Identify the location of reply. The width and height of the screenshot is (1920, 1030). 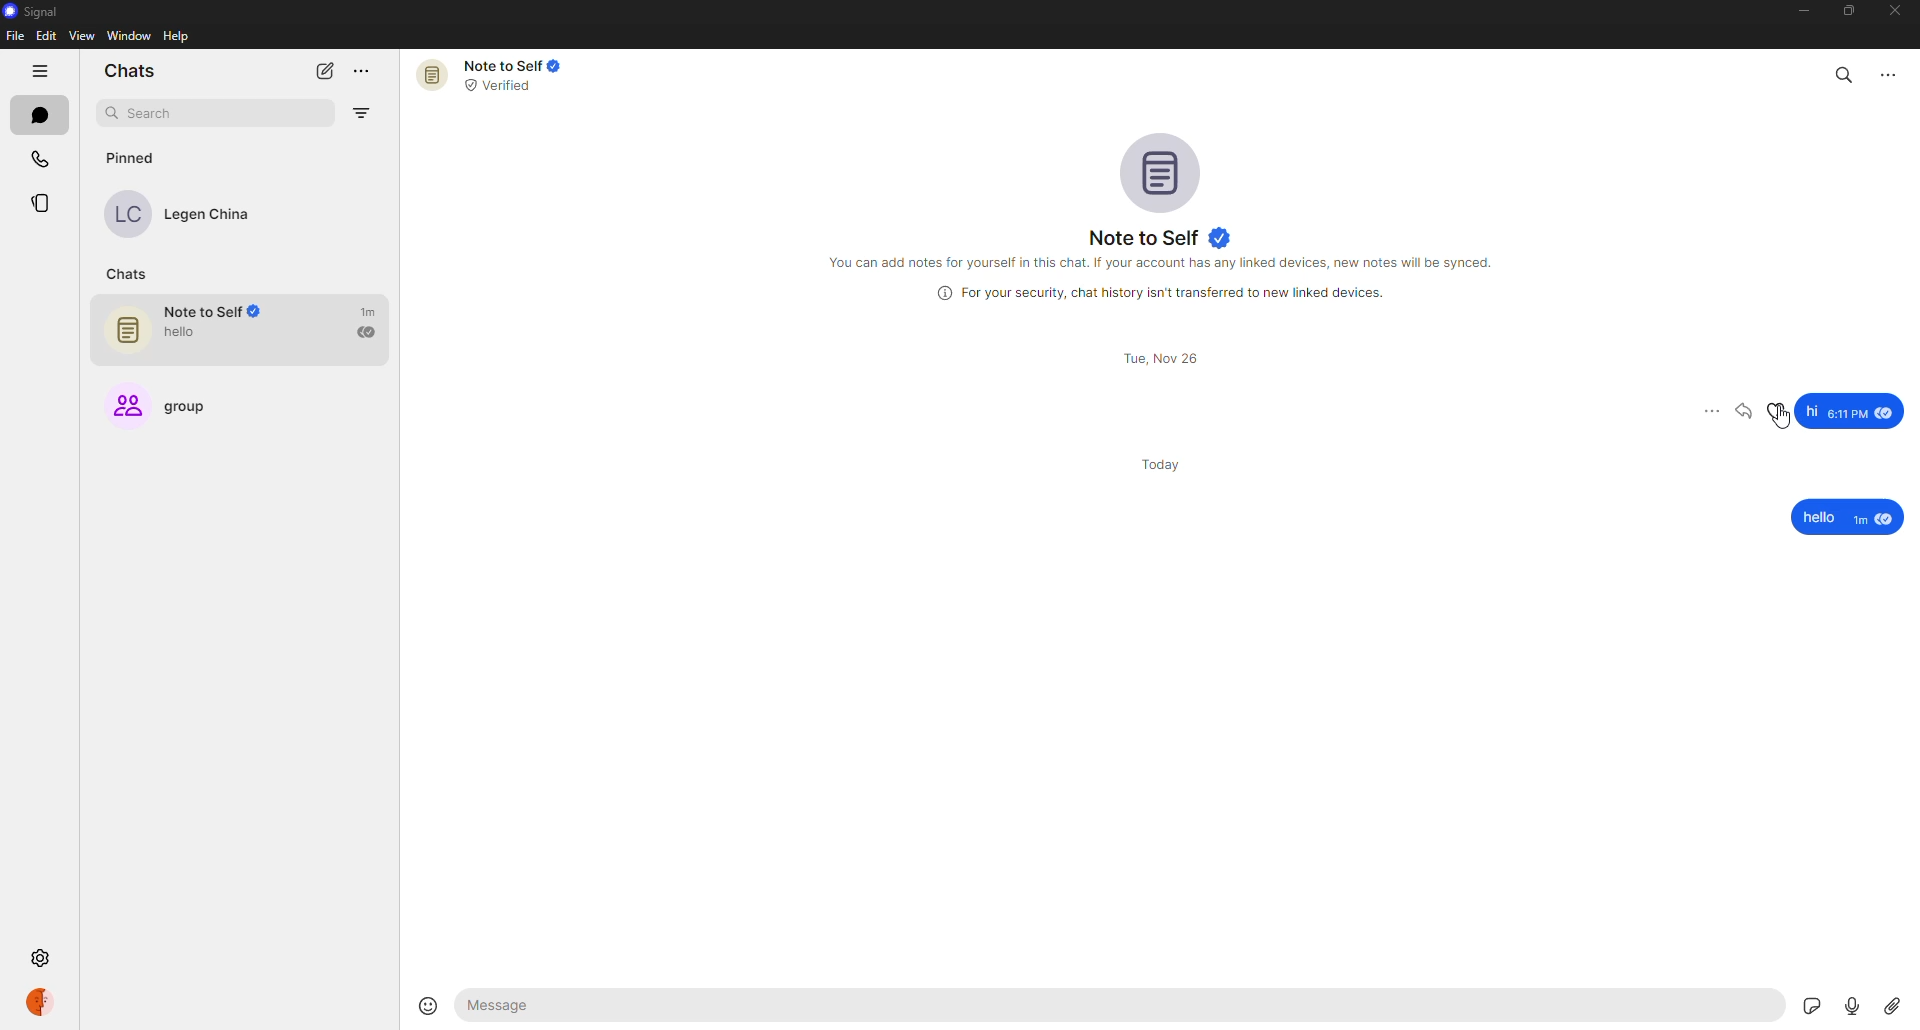
(1747, 411).